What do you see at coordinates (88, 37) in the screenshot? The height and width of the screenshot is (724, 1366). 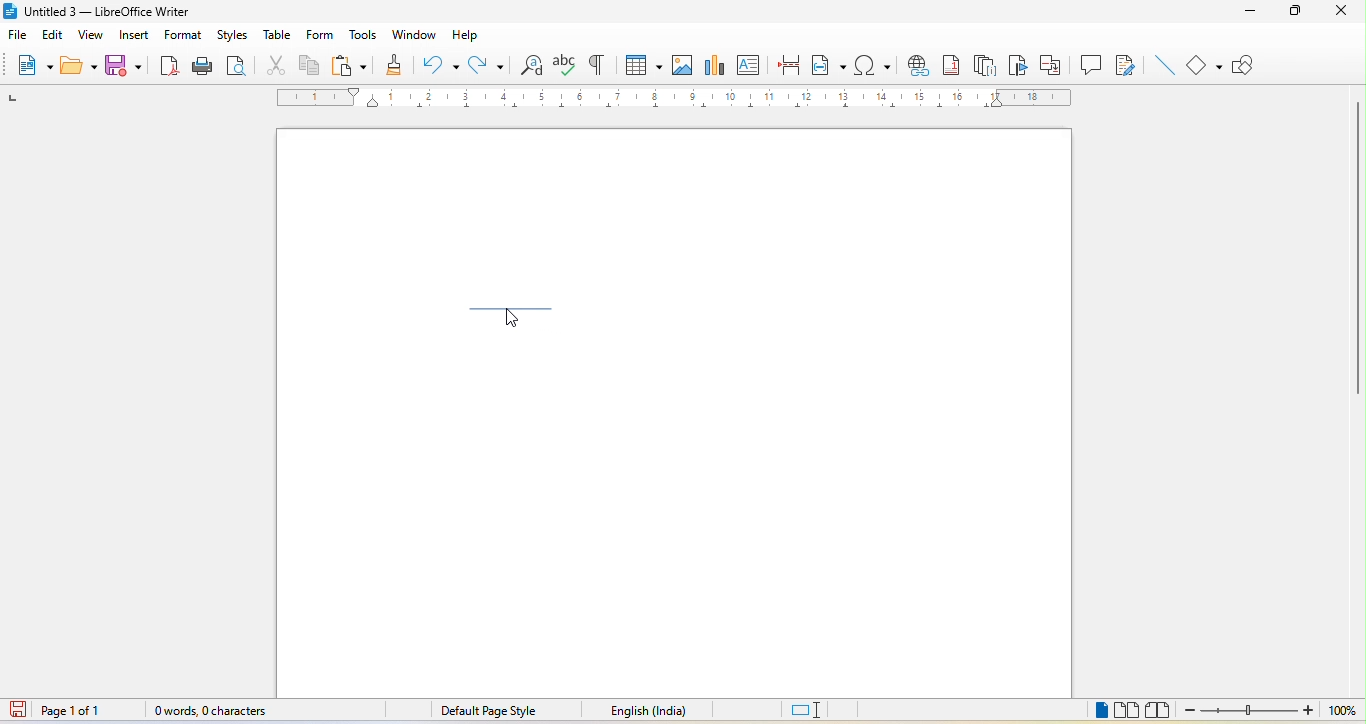 I see `view` at bounding box center [88, 37].